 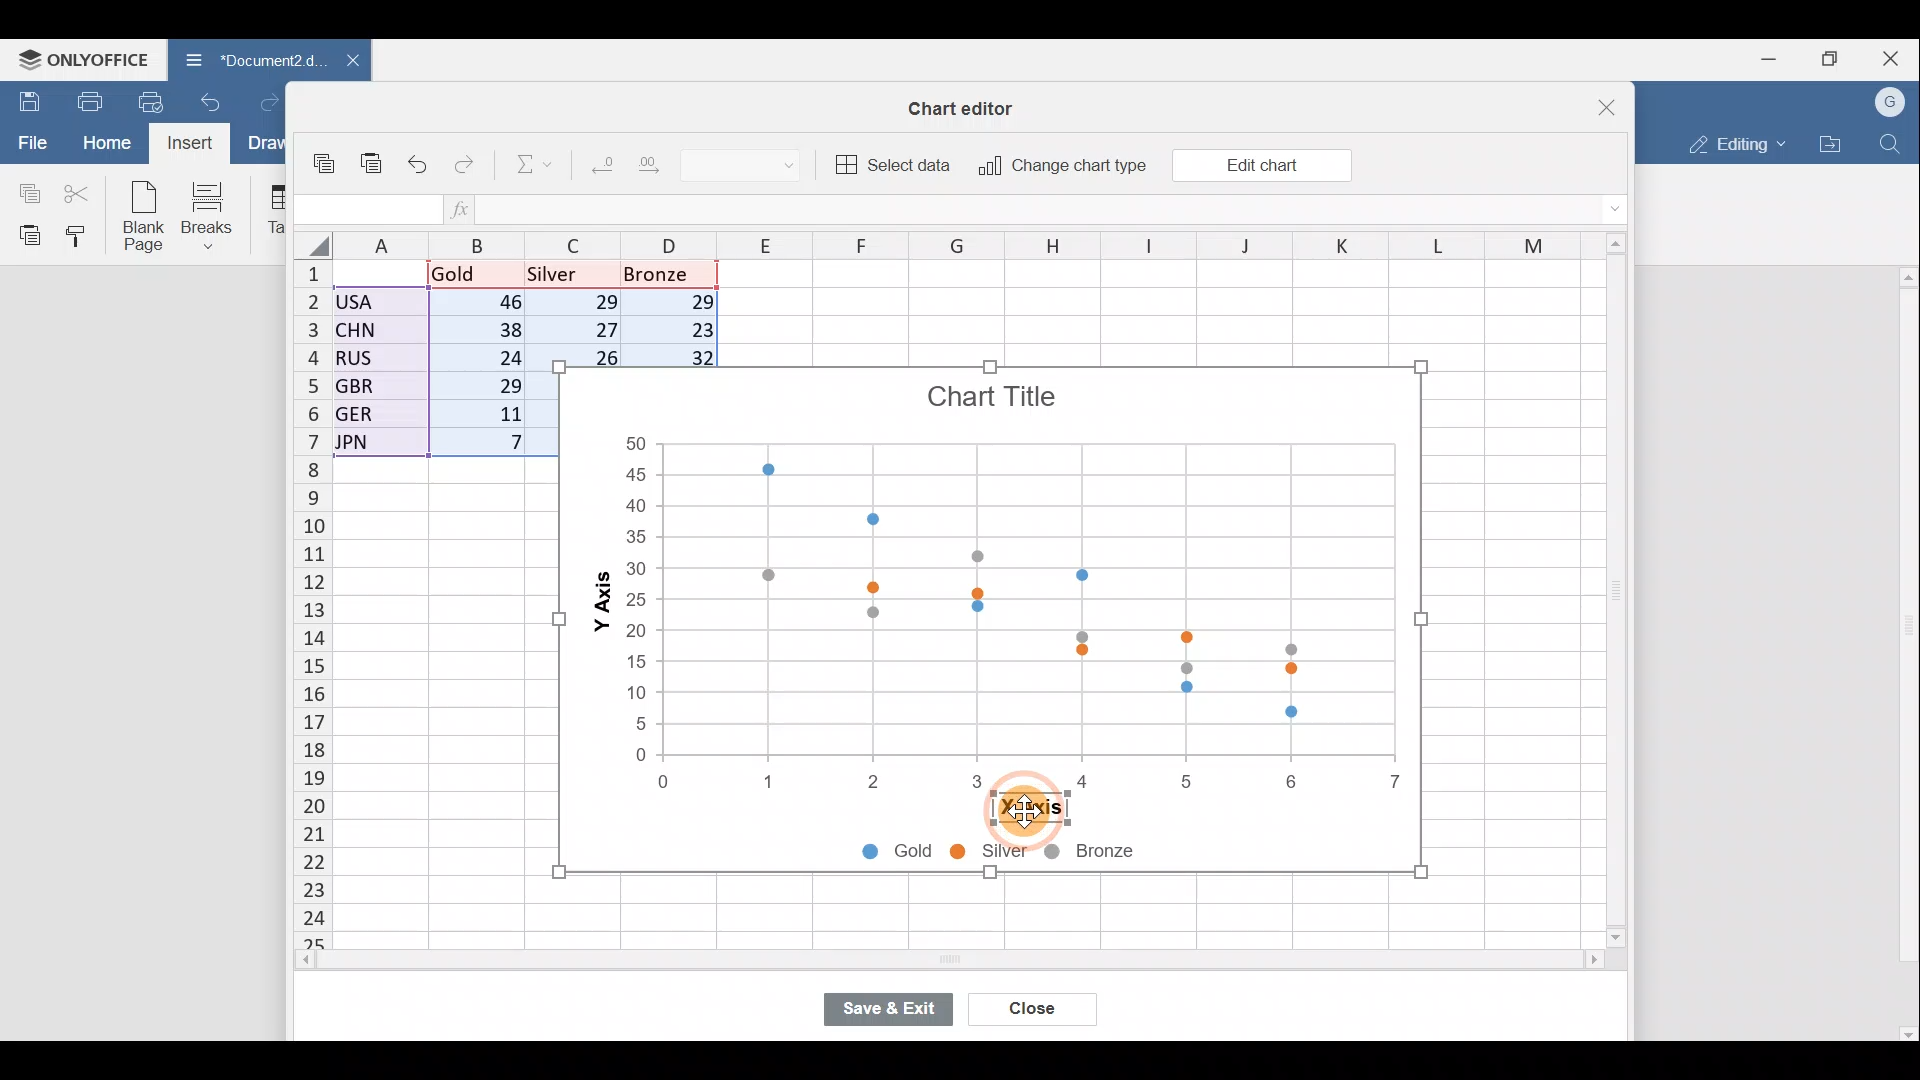 I want to click on Chart image, so click(x=988, y=590).